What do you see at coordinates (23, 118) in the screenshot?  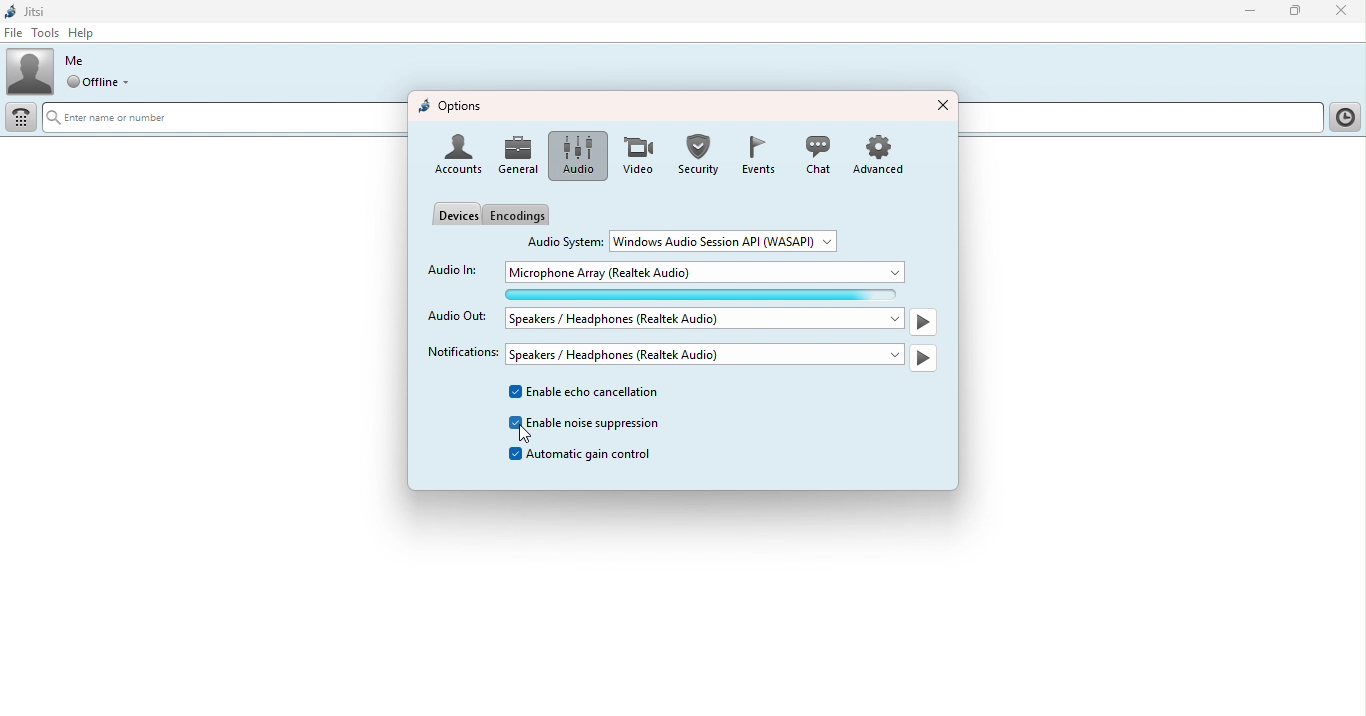 I see `Dial pad` at bounding box center [23, 118].